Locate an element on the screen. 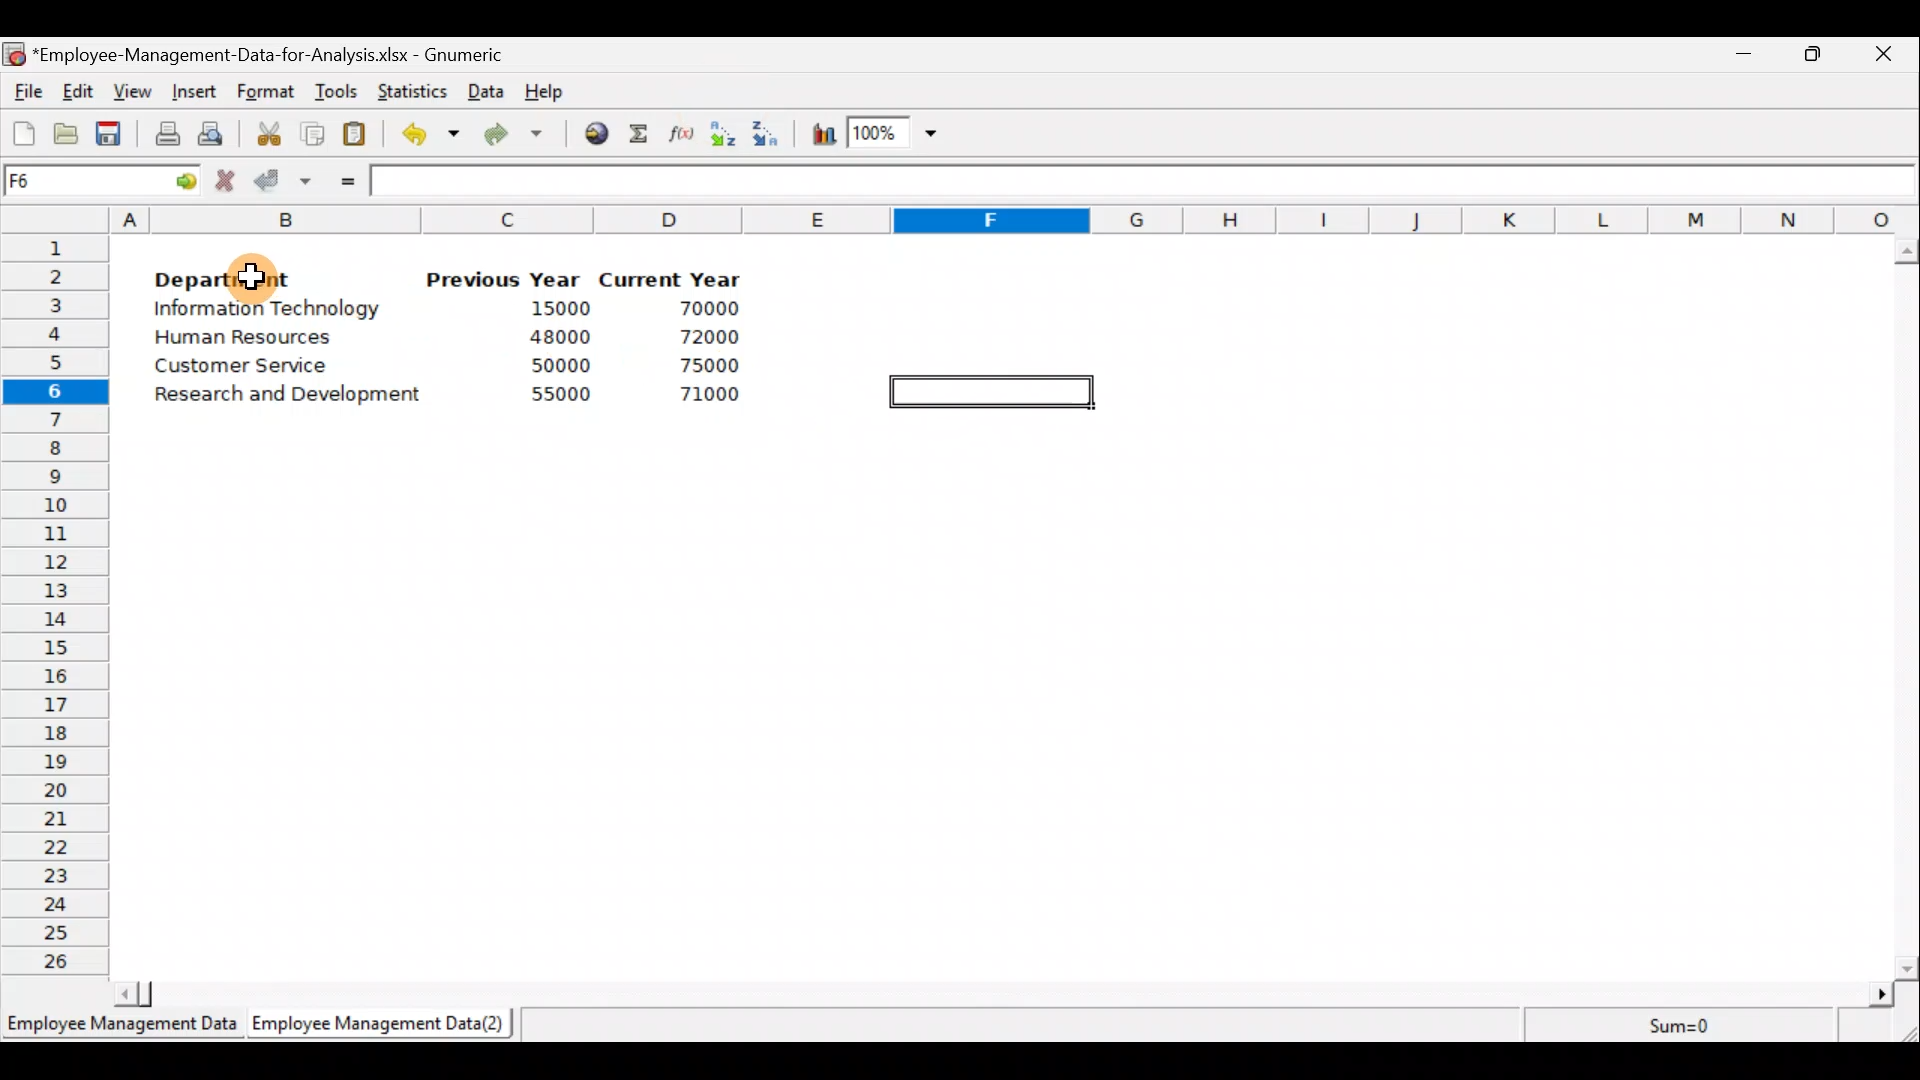 The height and width of the screenshot is (1080, 1920). Enter formula is located at coordinates (342, 177).